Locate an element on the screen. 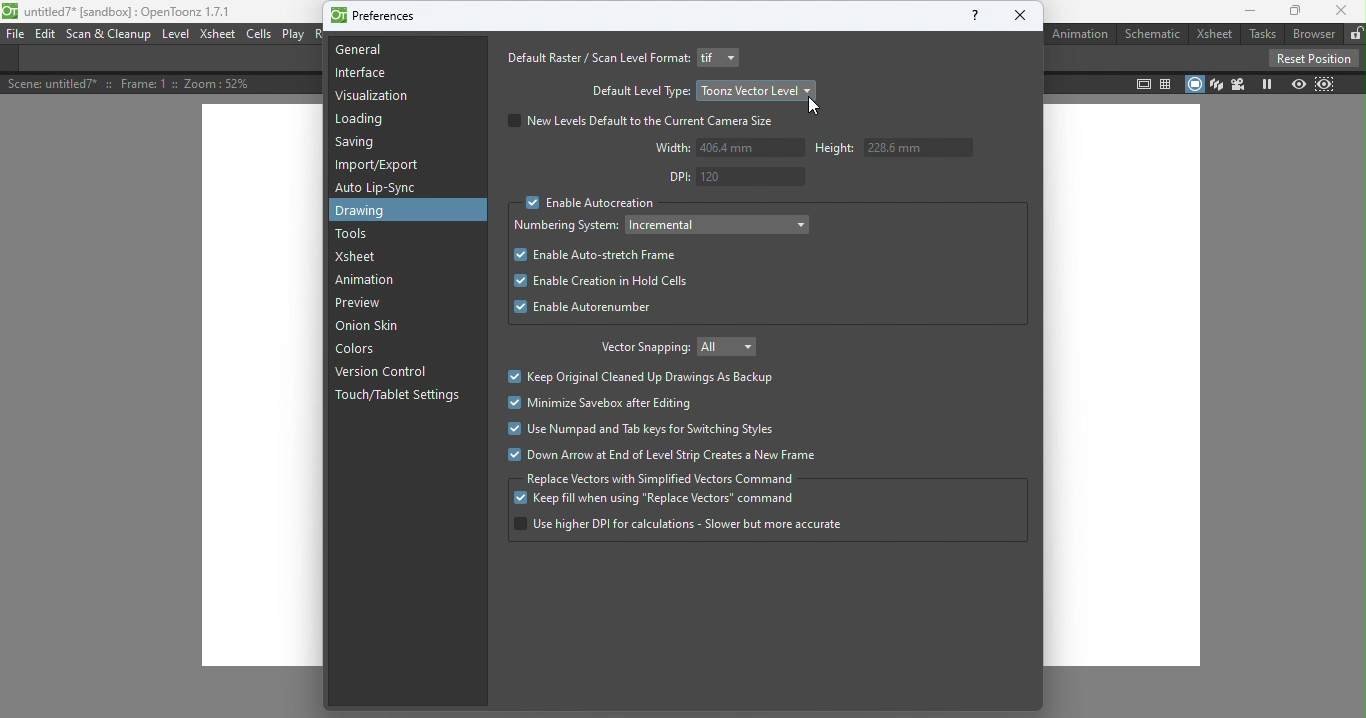  Colors is located at coordinates (363, 351).